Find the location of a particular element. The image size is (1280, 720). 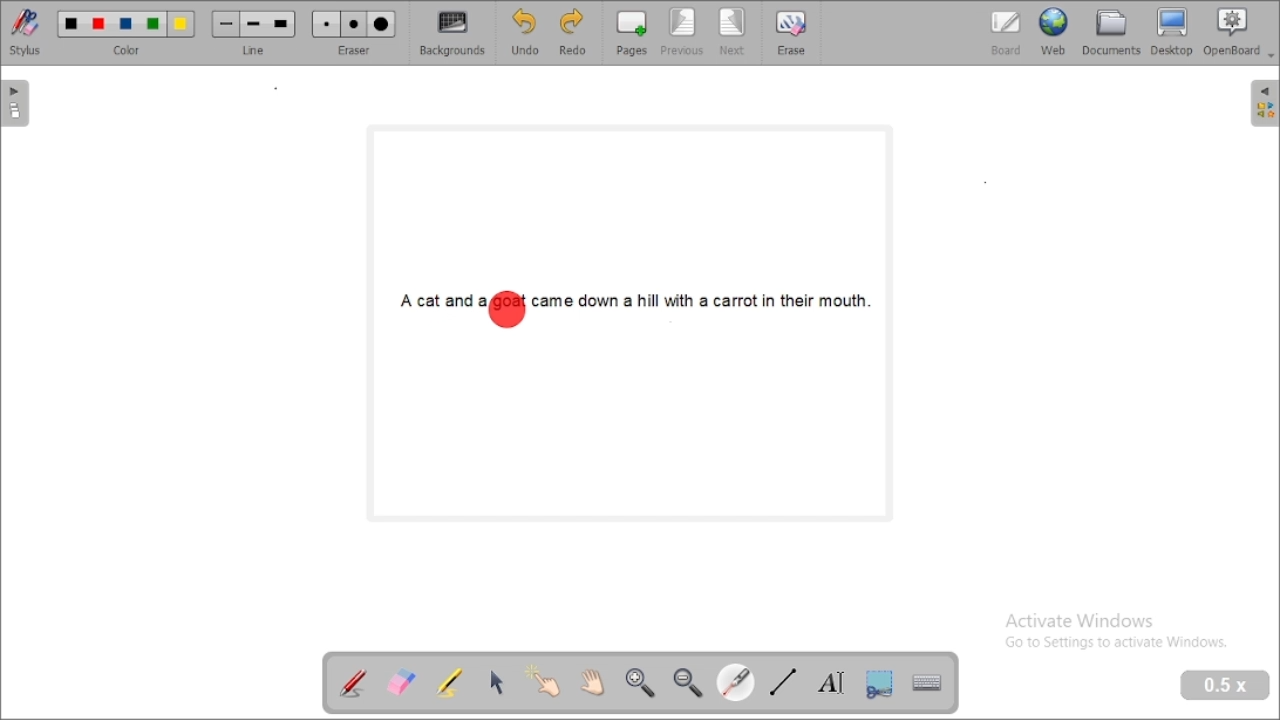

color is located at coordinates (127, 33).